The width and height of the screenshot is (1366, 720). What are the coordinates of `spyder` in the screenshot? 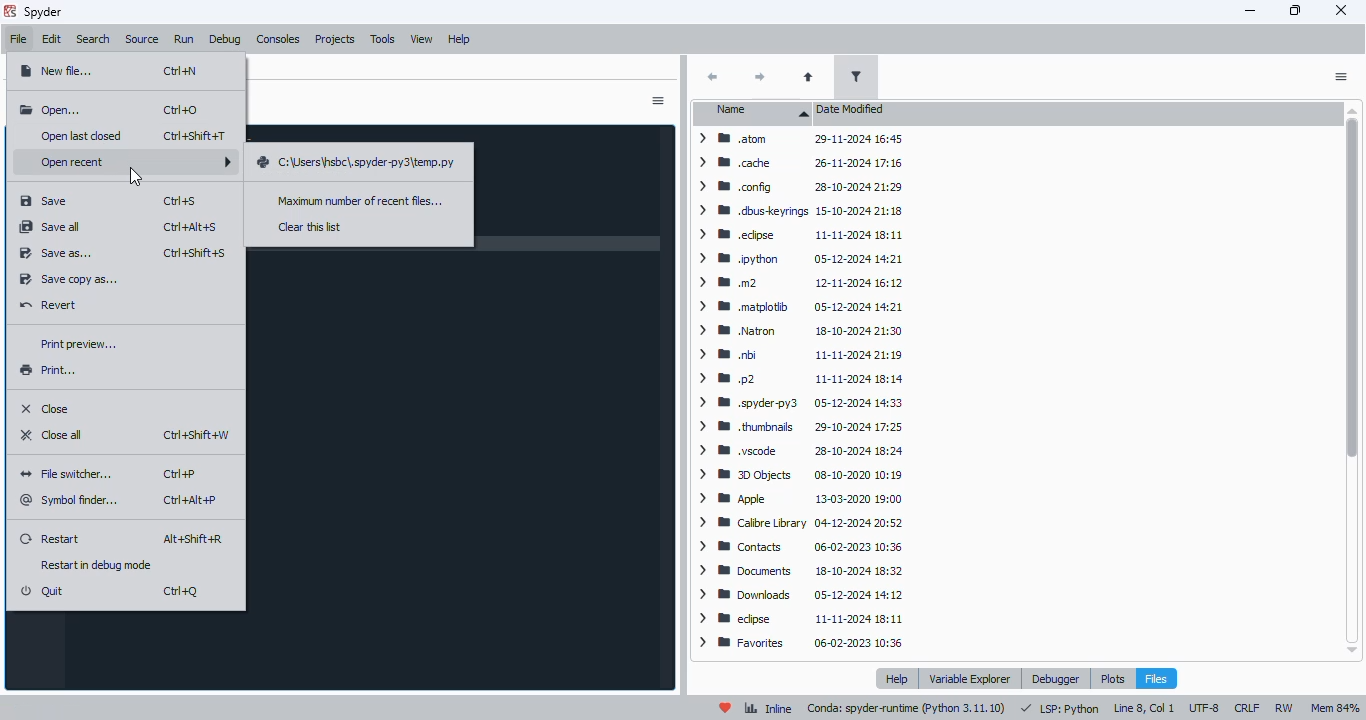 It's located at (43, 12).